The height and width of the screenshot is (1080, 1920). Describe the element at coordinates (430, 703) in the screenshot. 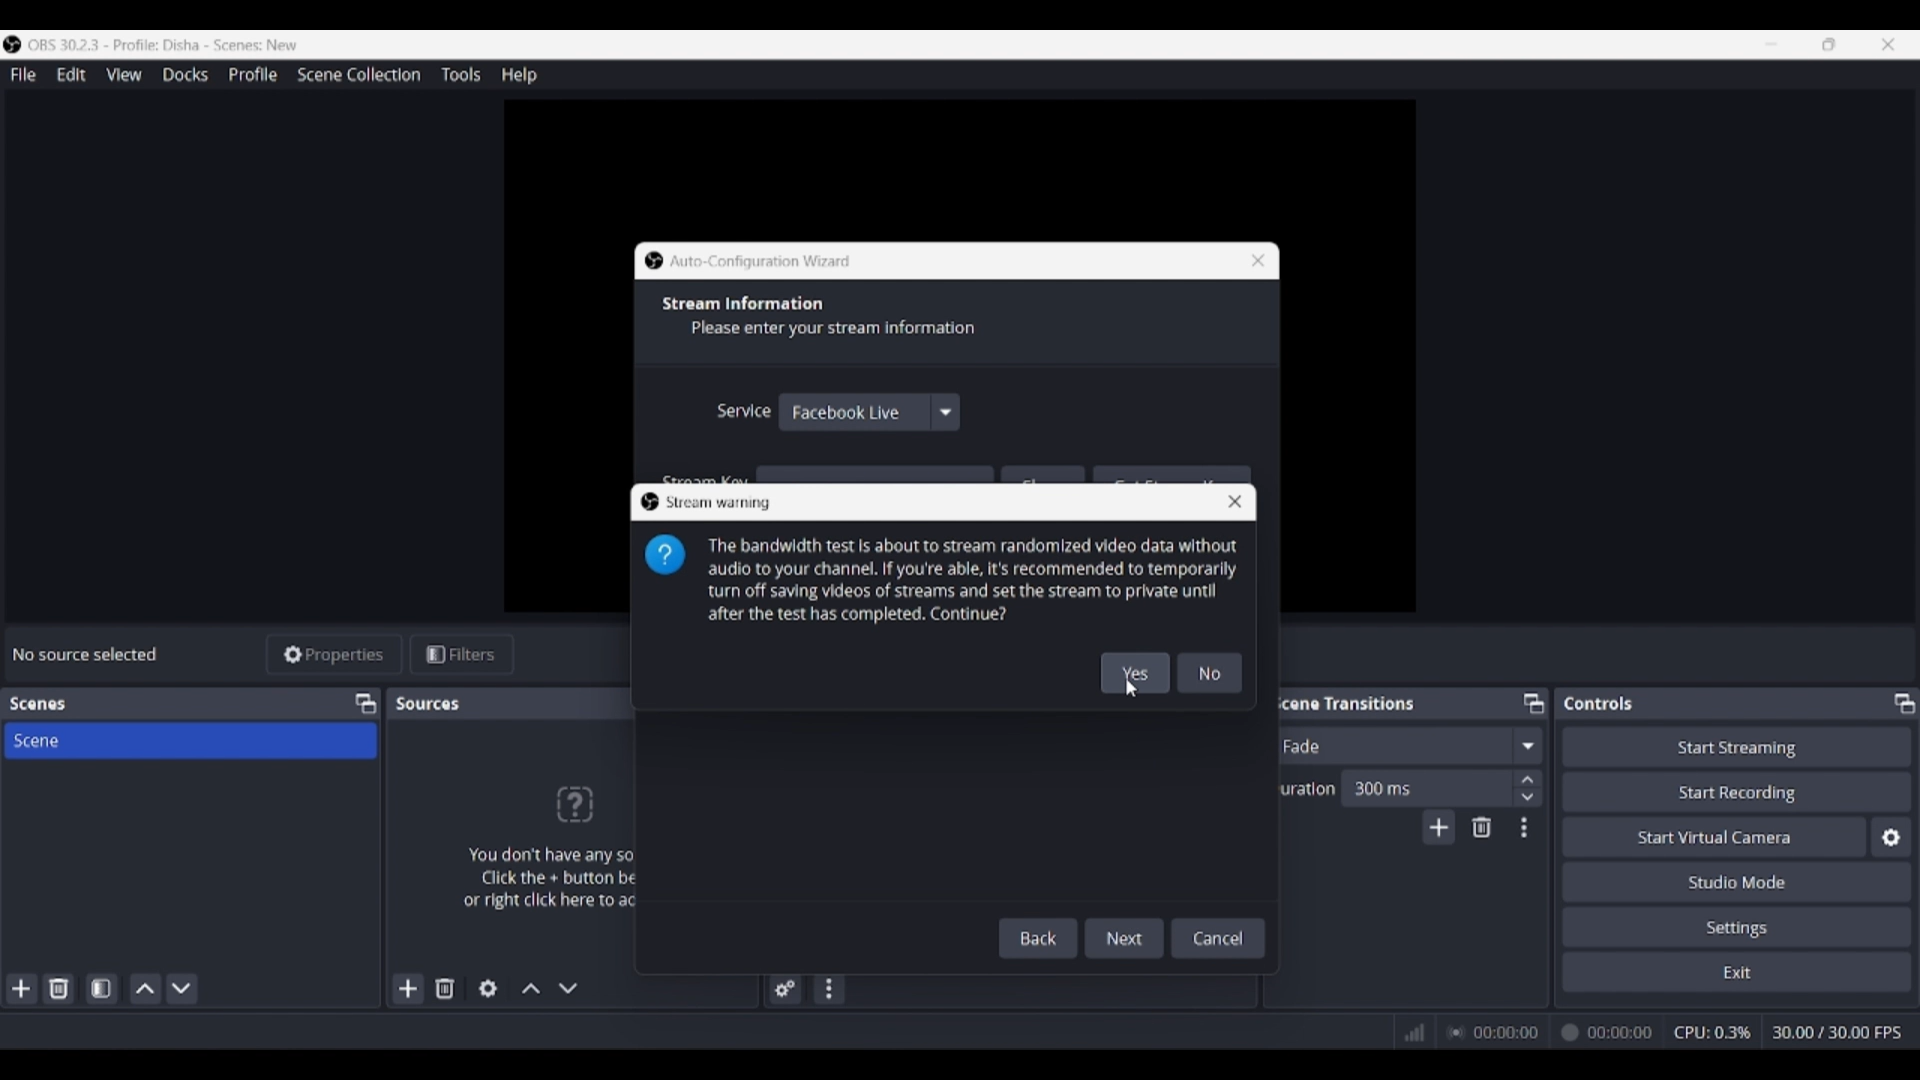

I see `Panel title` at that location.